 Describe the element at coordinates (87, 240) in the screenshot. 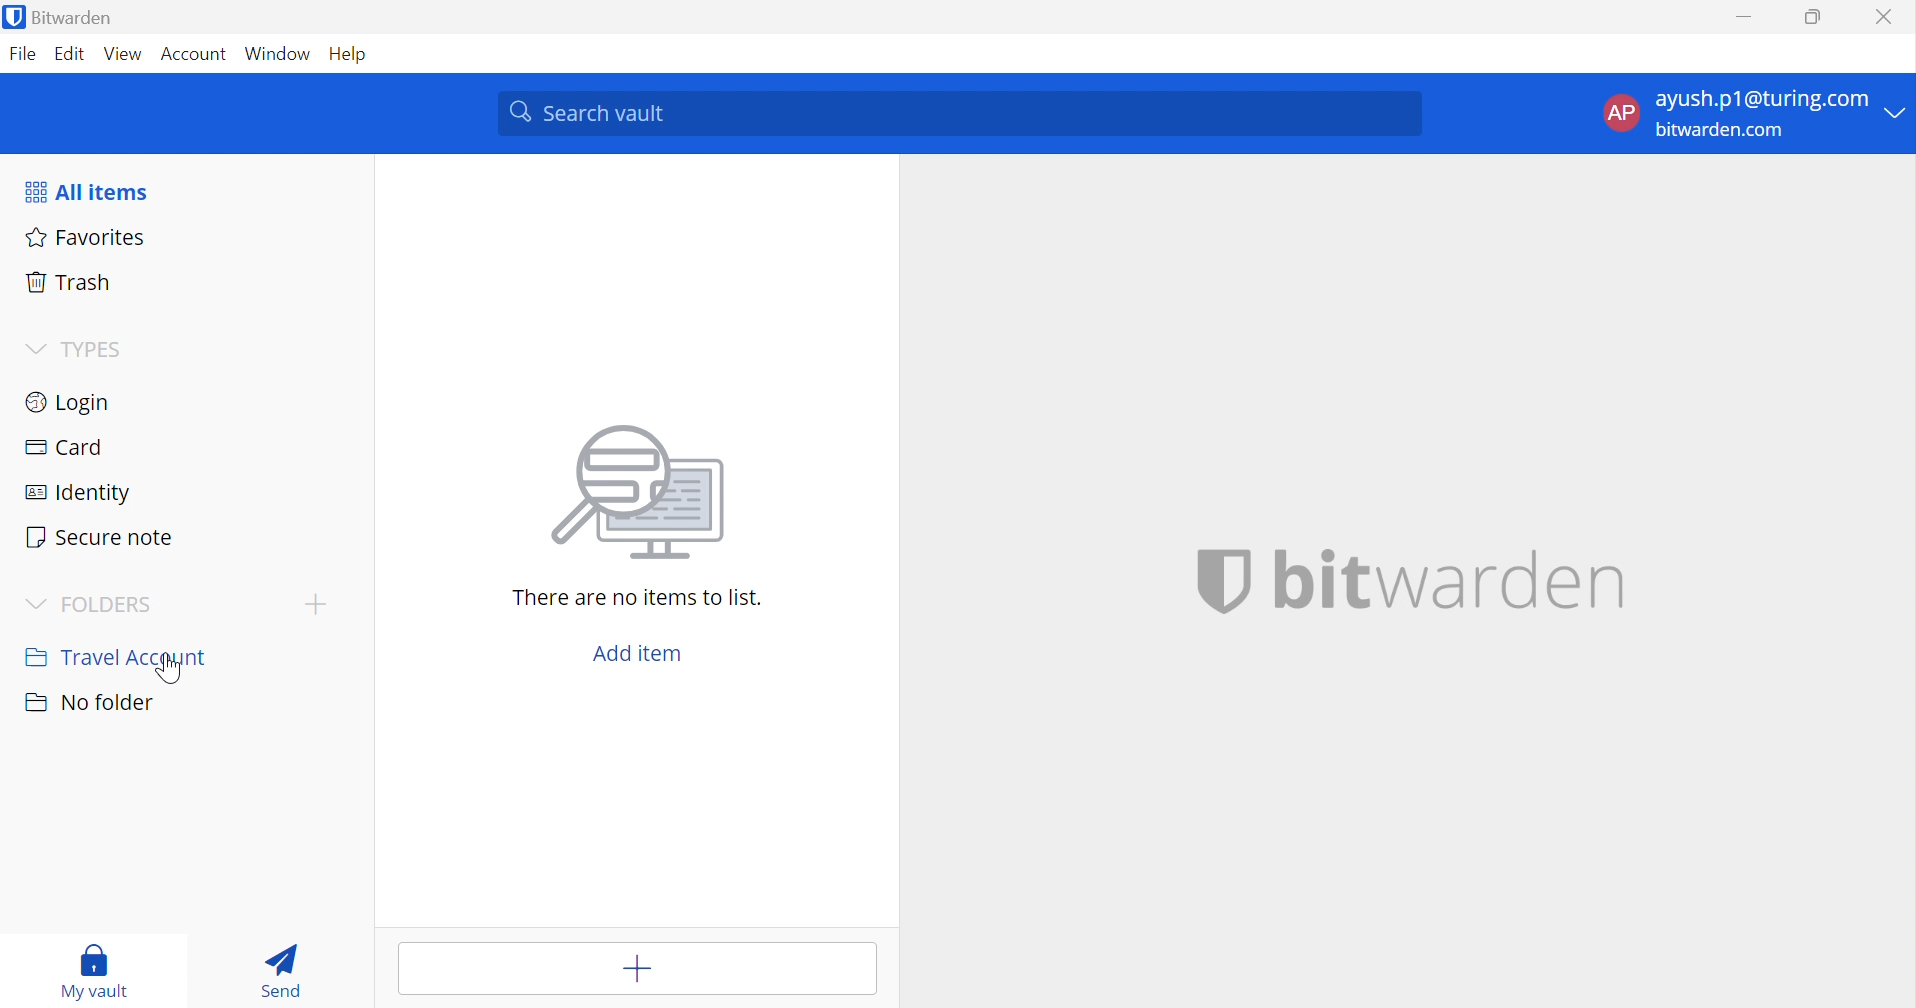

I see `Favorites` at that location.